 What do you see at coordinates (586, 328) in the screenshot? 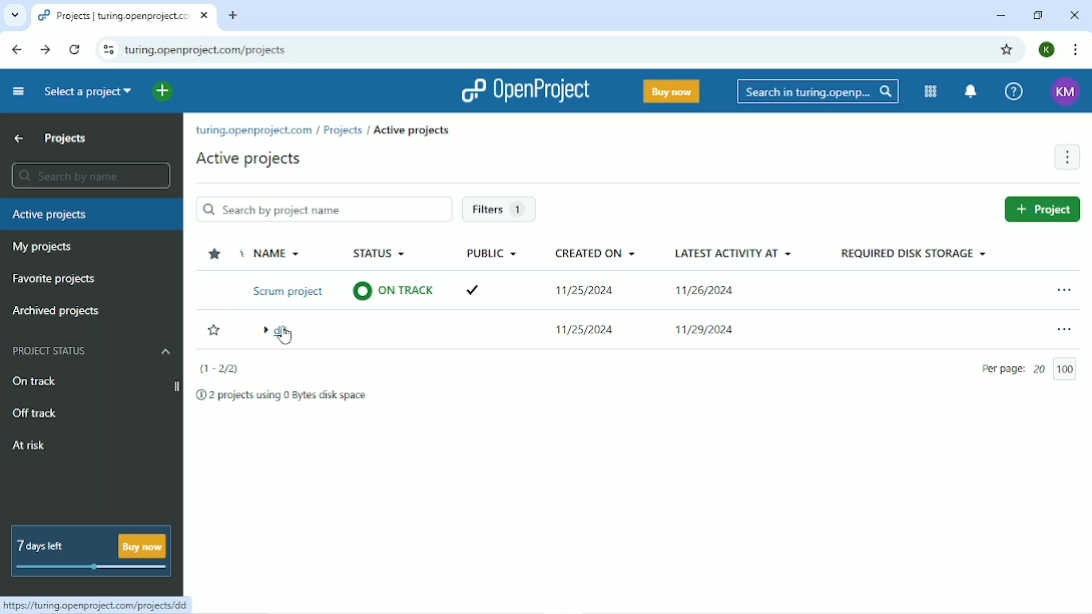
I see `11/25/2024` at bounding box center [586, 328].